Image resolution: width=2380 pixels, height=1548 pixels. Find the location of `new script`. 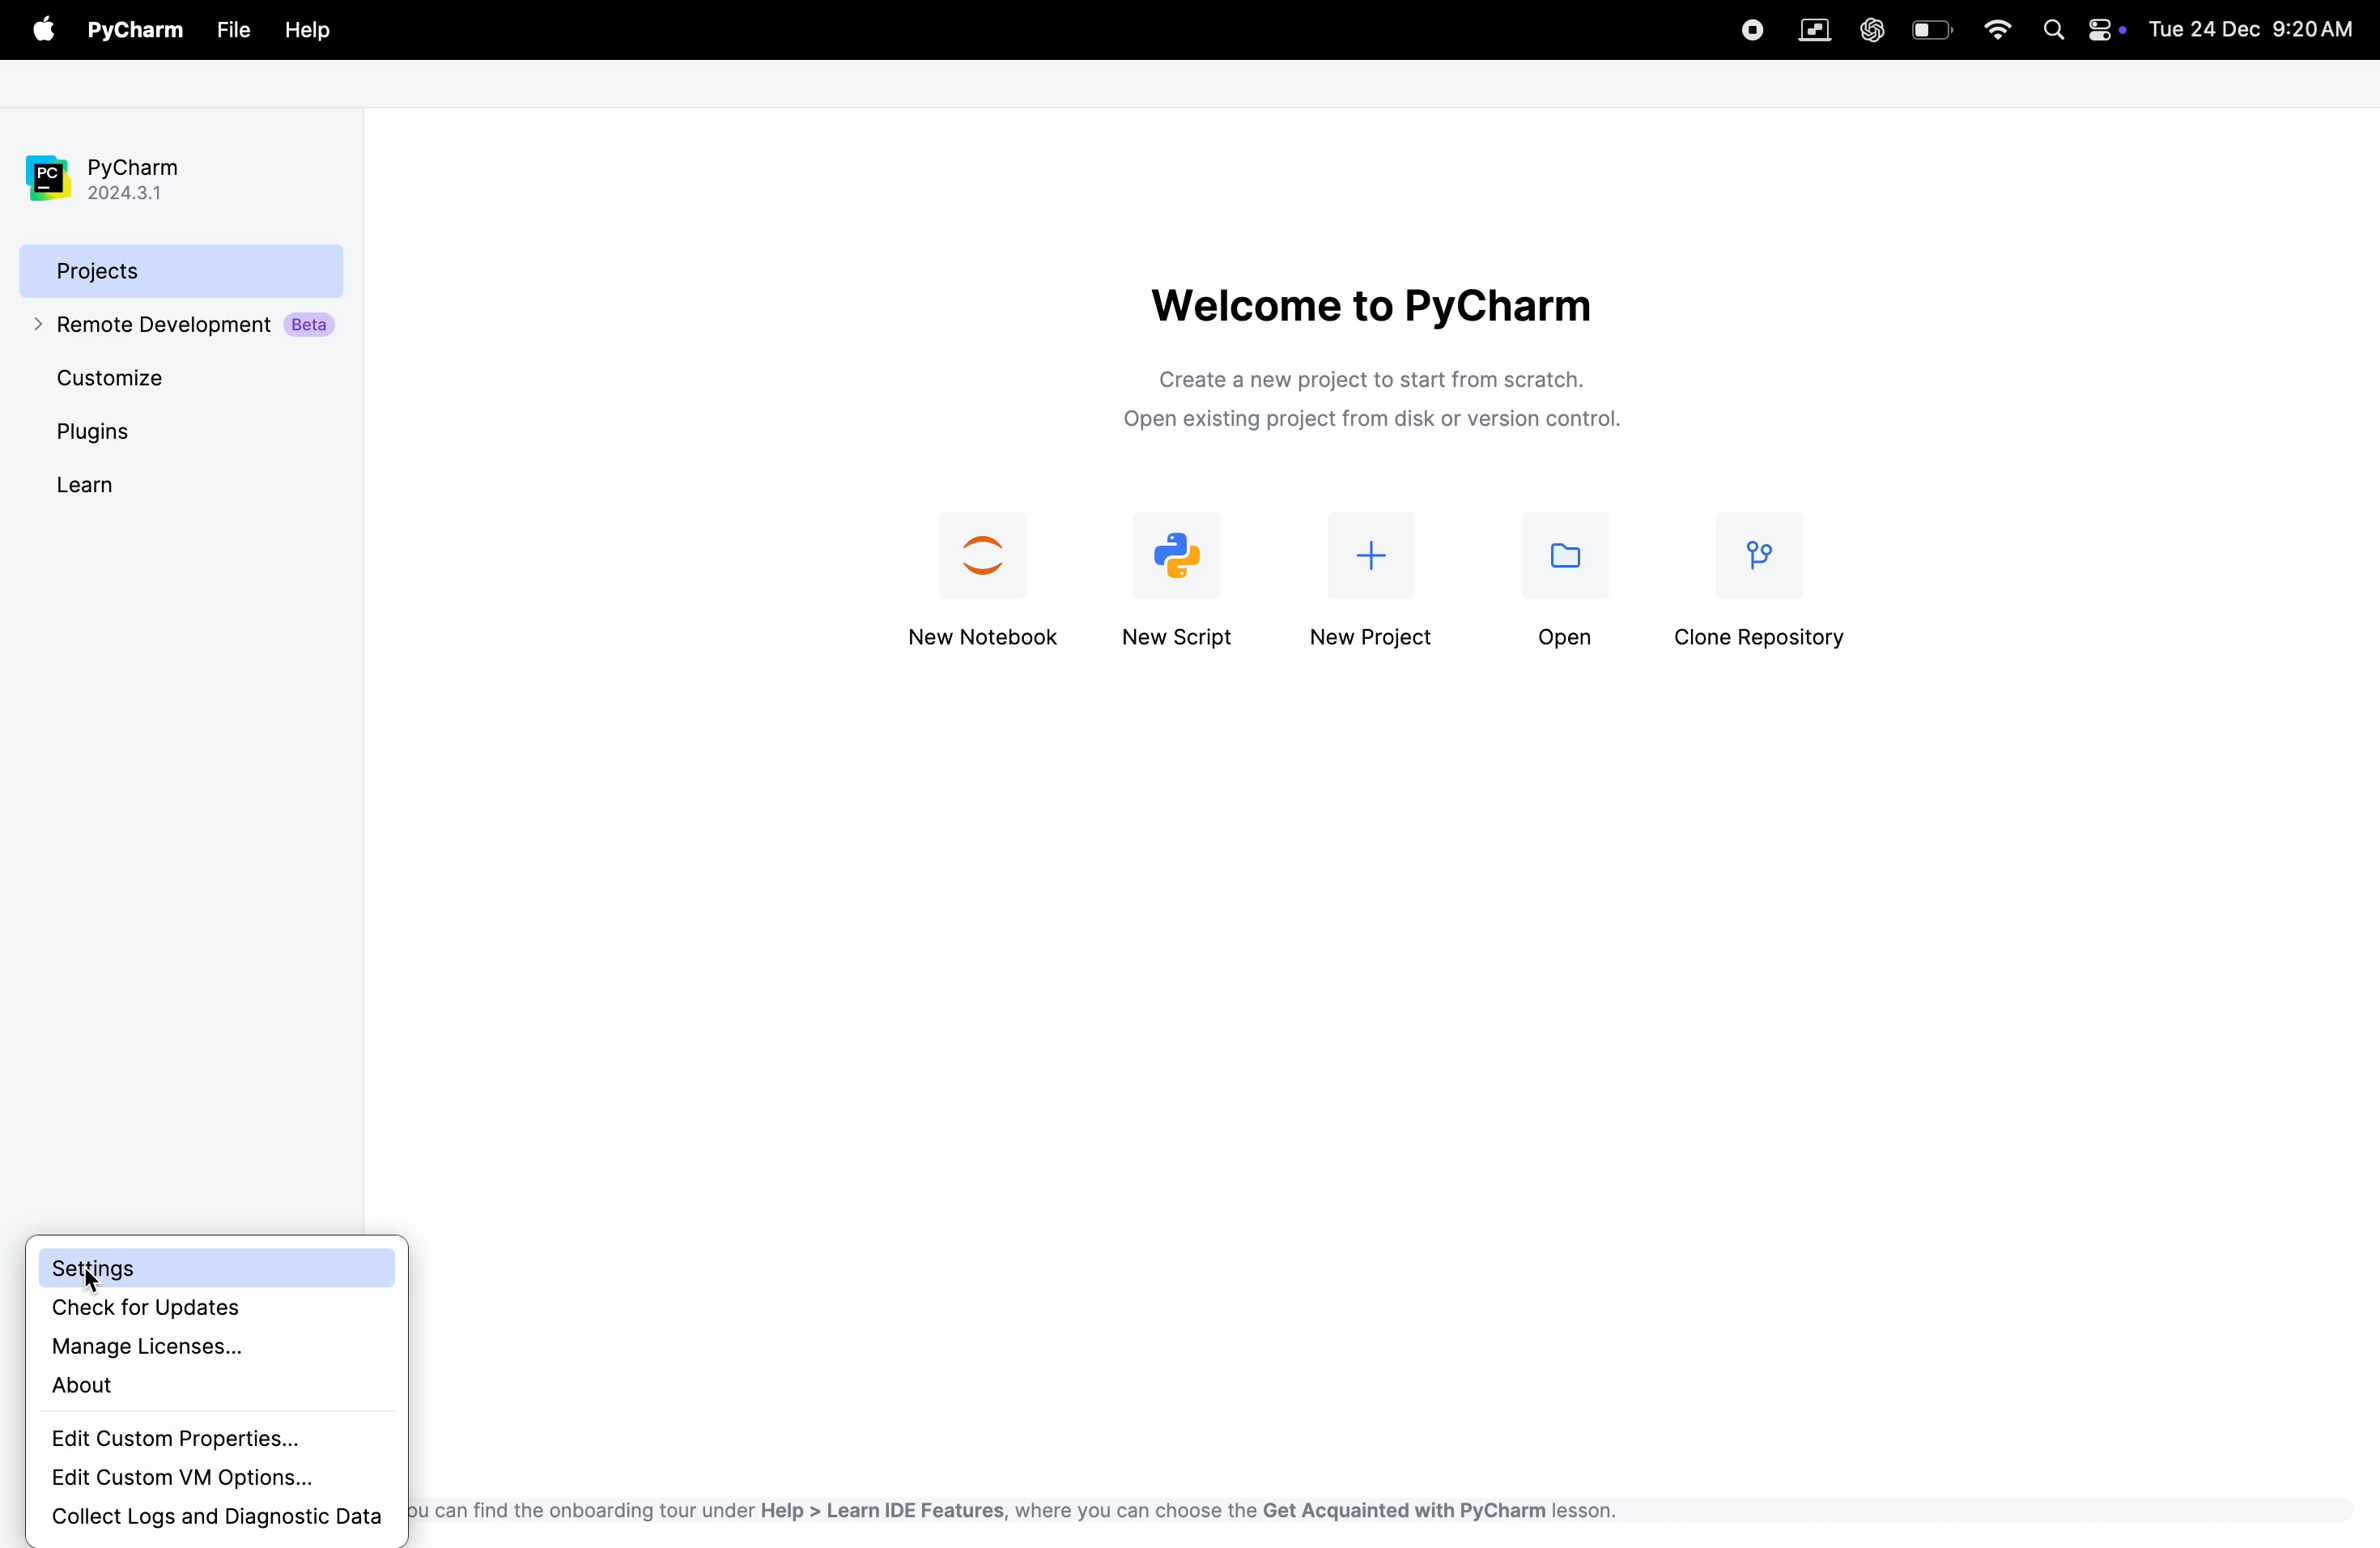

new script is located at coordinates (1185, 580).